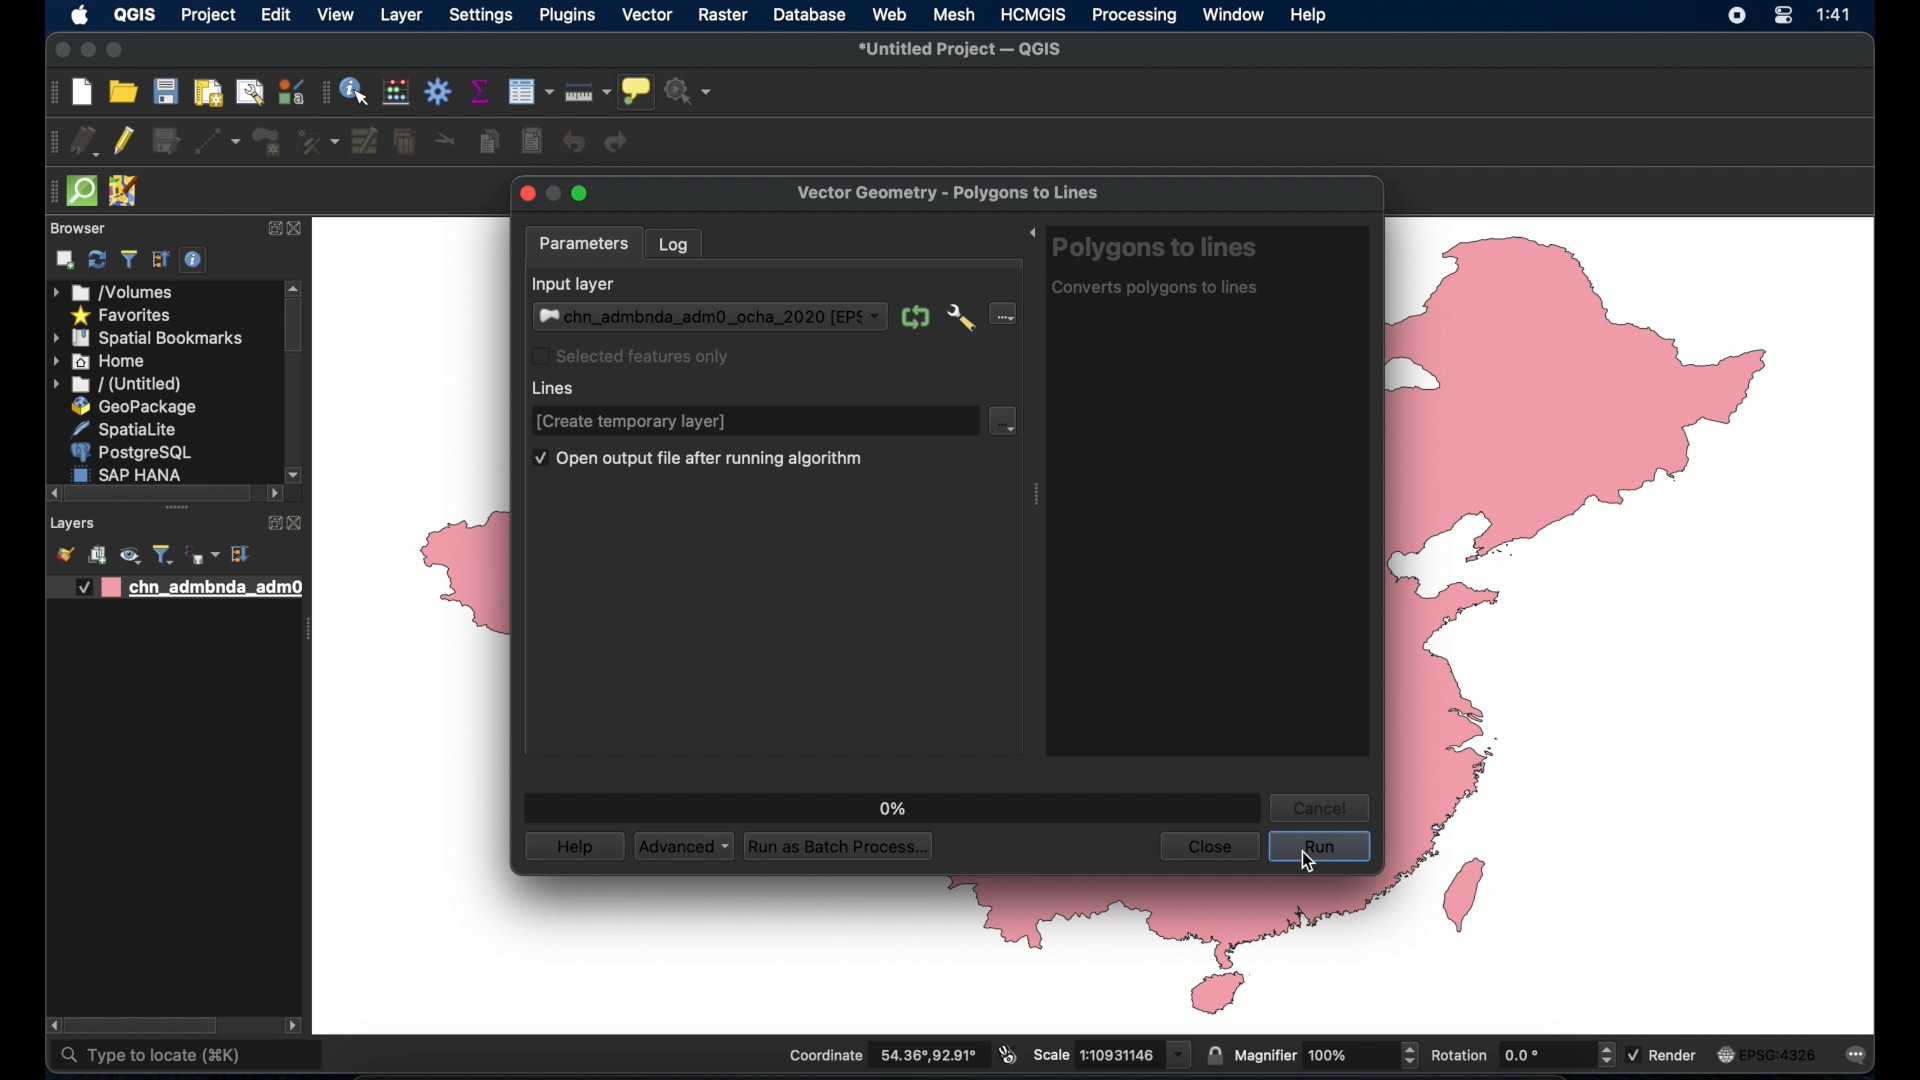  I want to click on show map tips, so click(637, 92).